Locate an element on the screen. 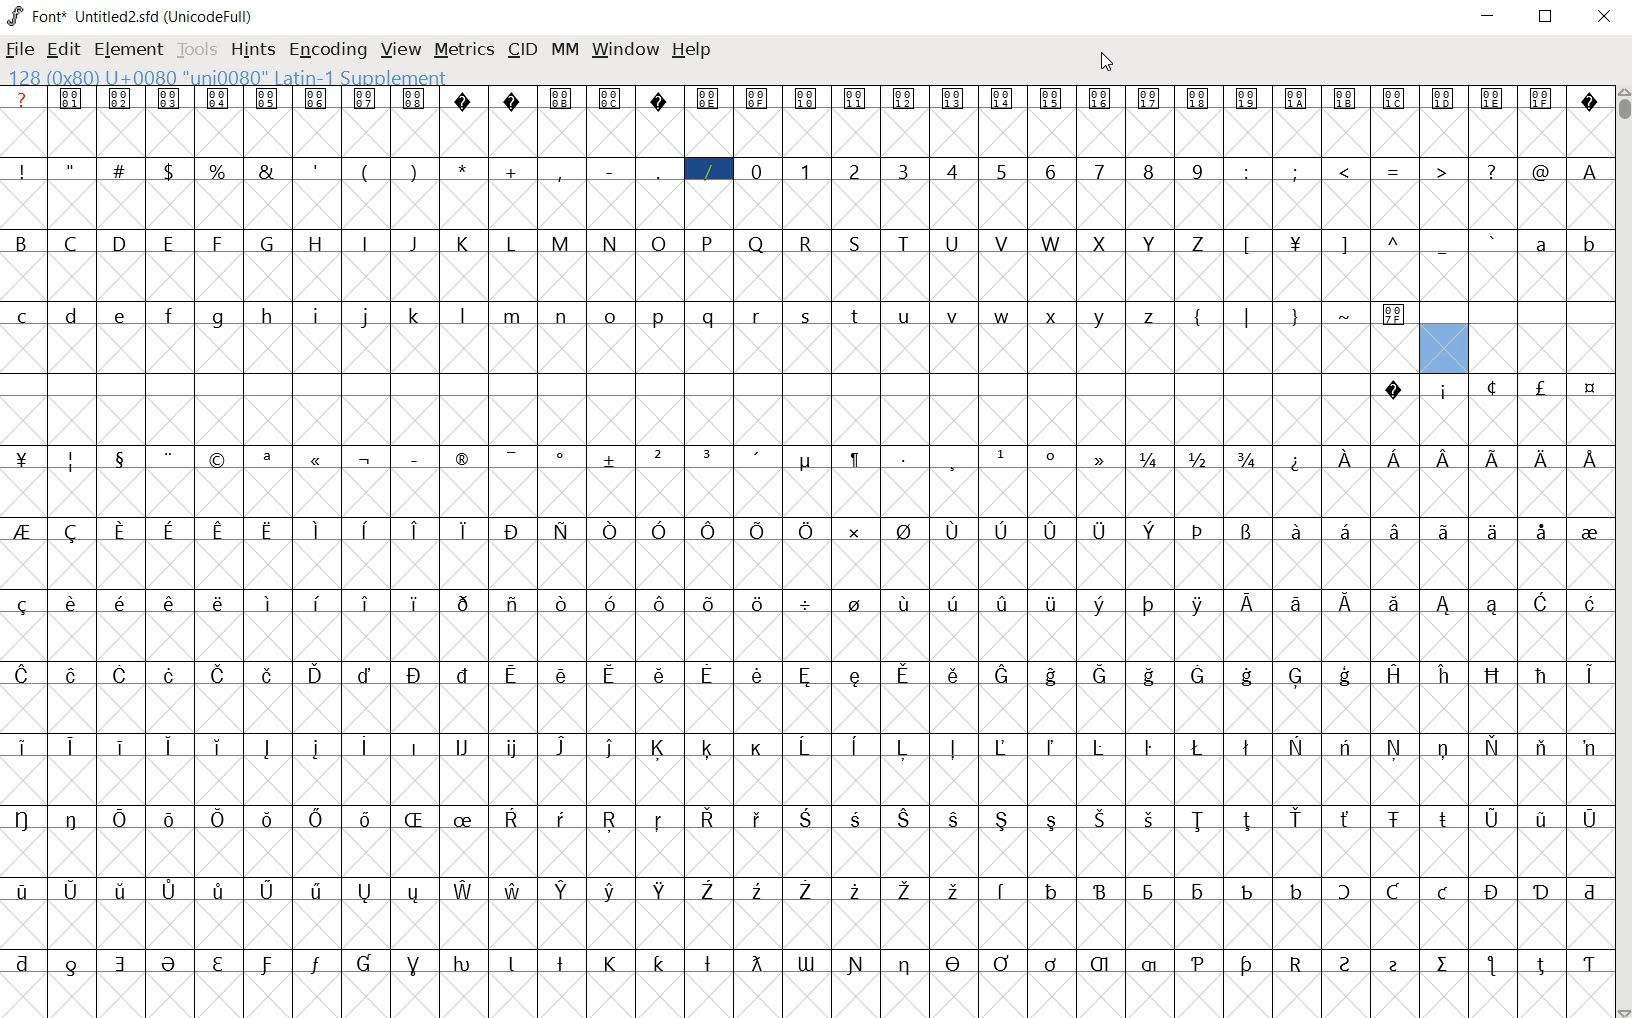  RESTORE is located at coordinates (1550, 19).